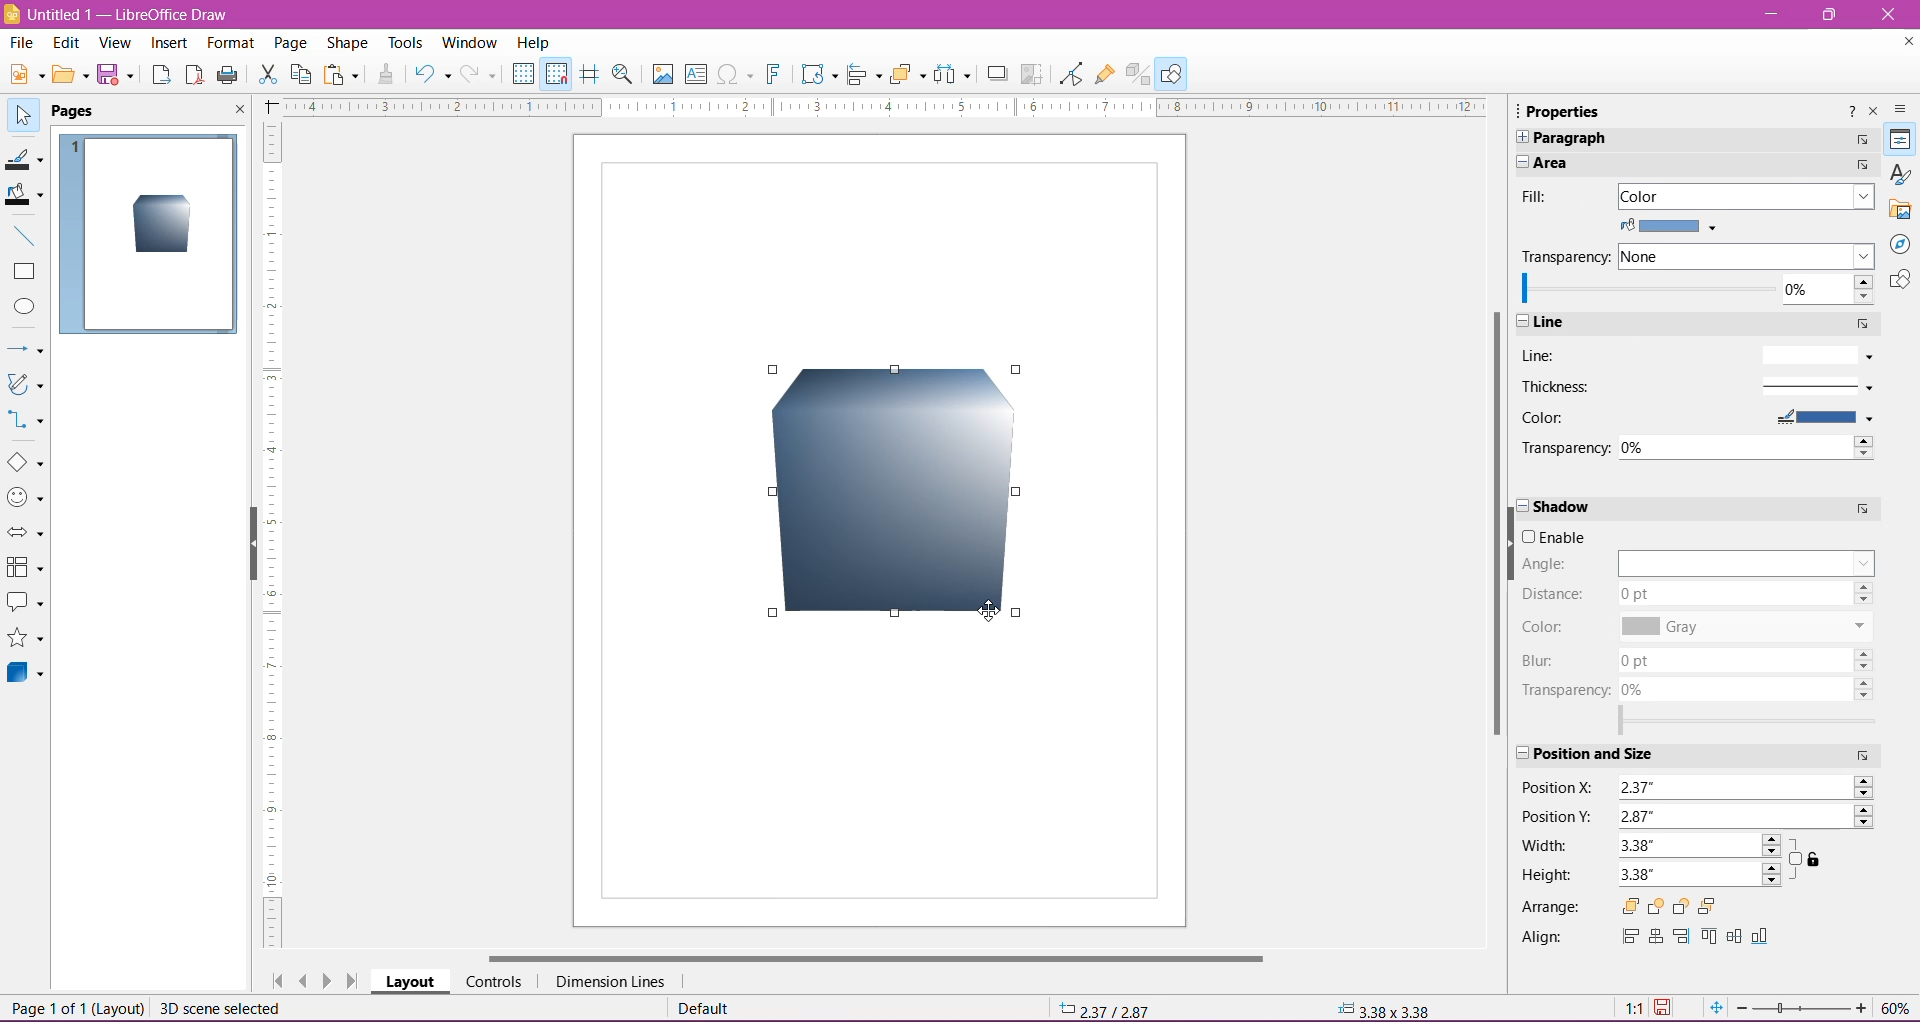 The image size is (1920, 1022). I want to click on Align, so click(1544, 937).